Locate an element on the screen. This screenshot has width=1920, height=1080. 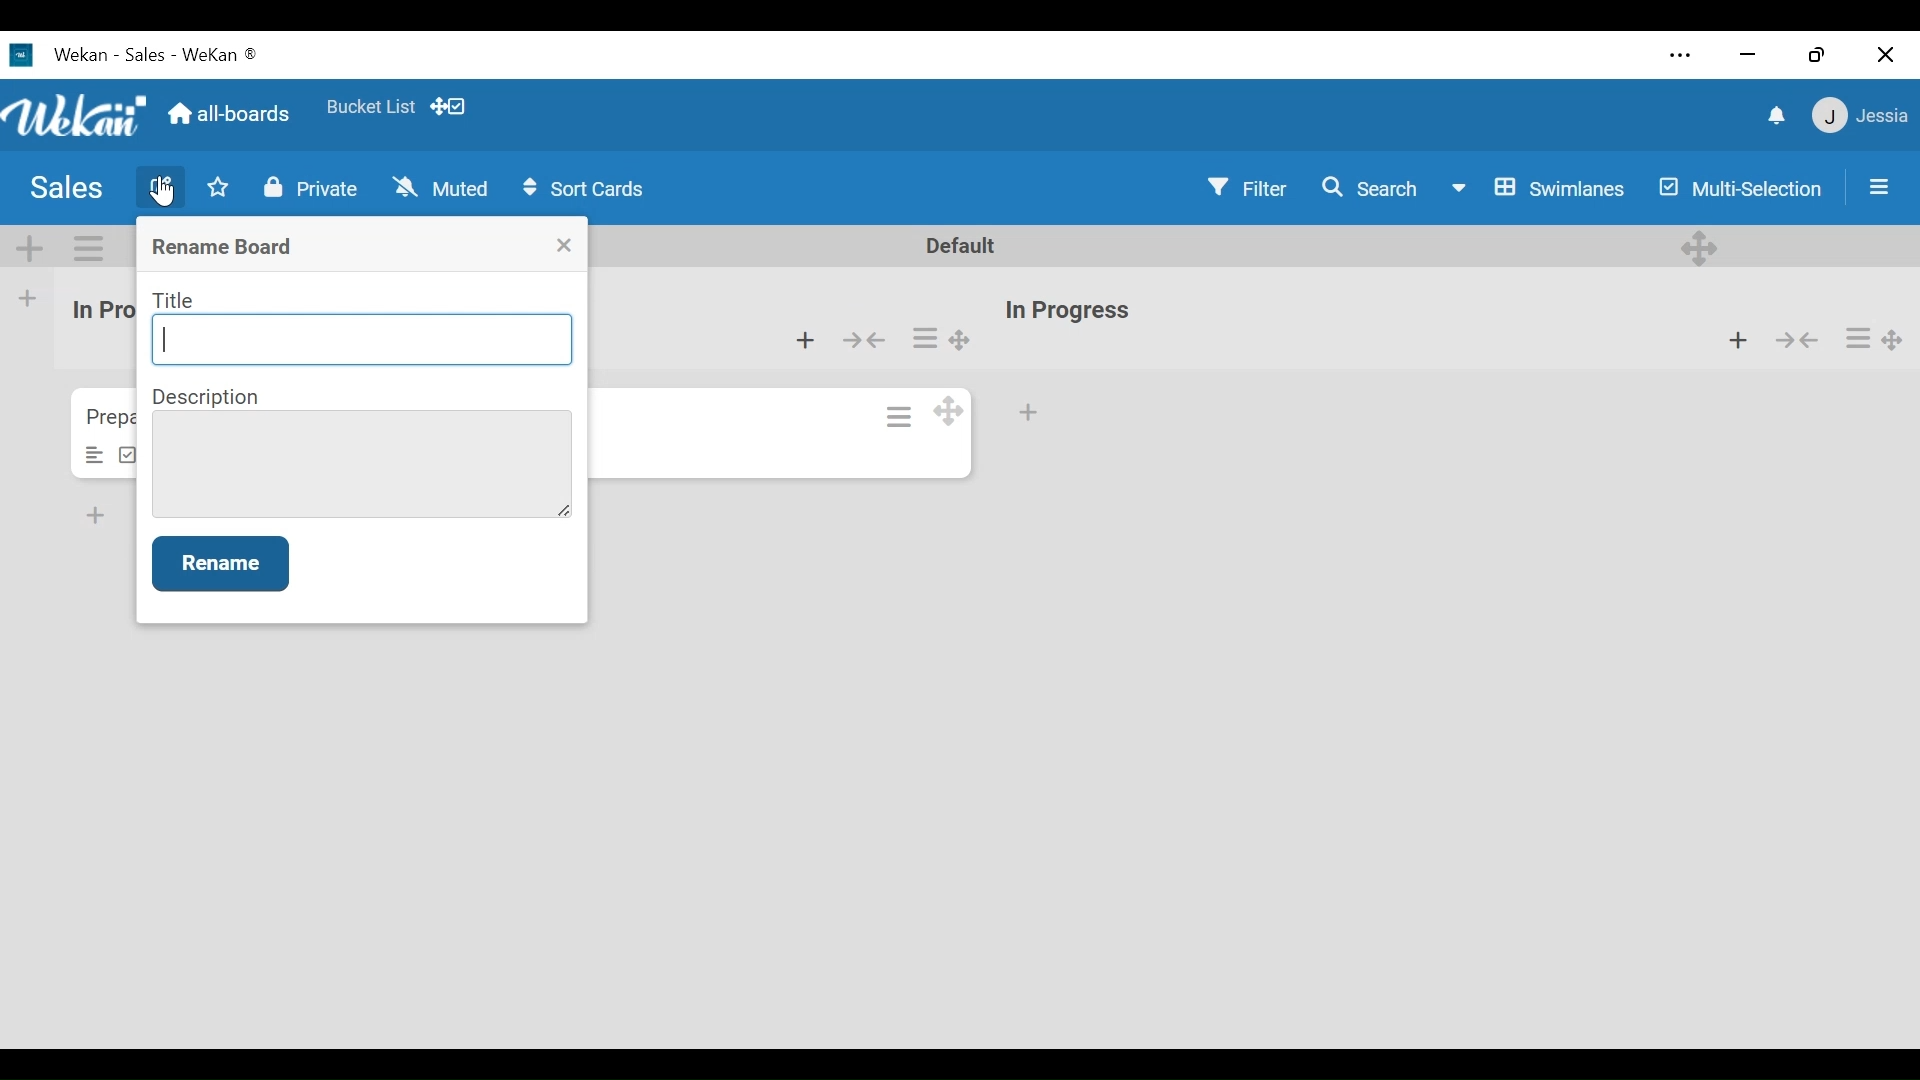
Board Title is located at coordinates (65, 190).